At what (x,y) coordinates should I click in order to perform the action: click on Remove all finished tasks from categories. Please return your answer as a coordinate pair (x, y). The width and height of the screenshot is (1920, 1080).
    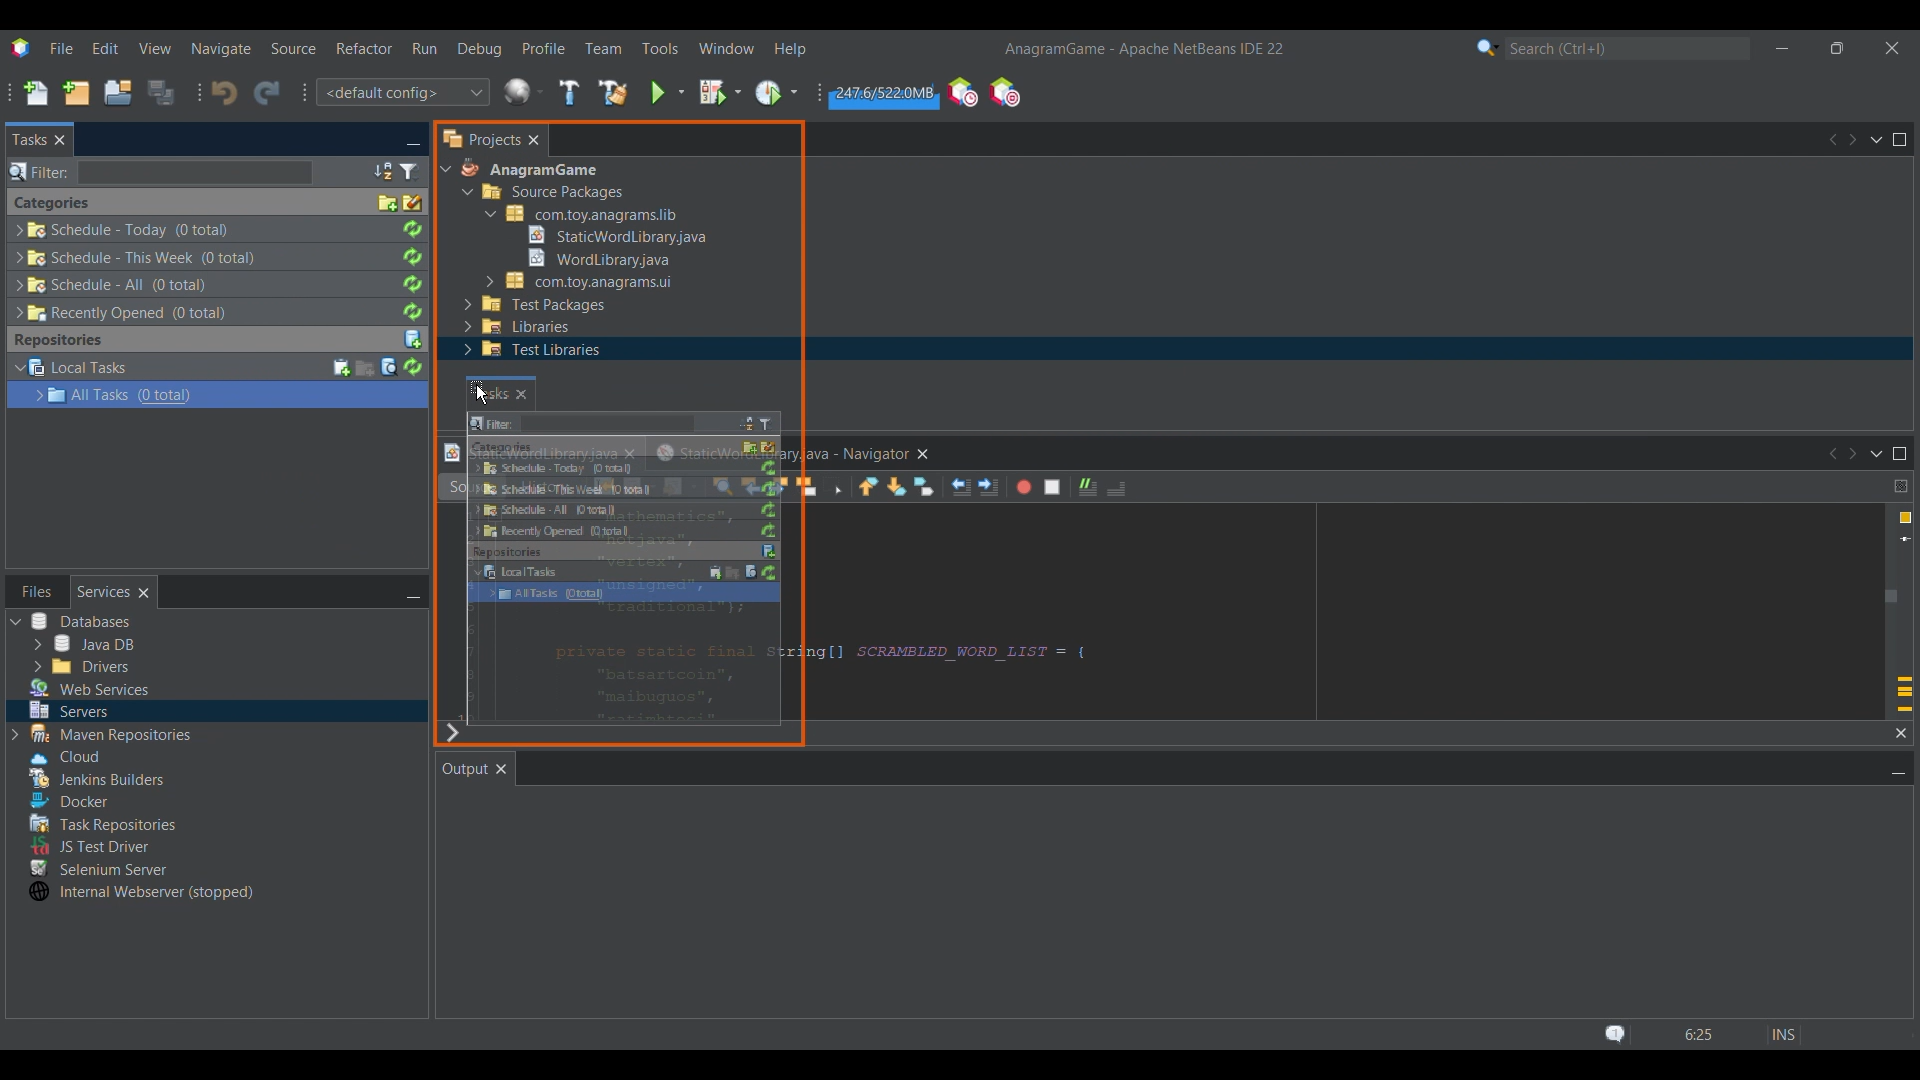
    Looking at the image, I should click on (413, 203).